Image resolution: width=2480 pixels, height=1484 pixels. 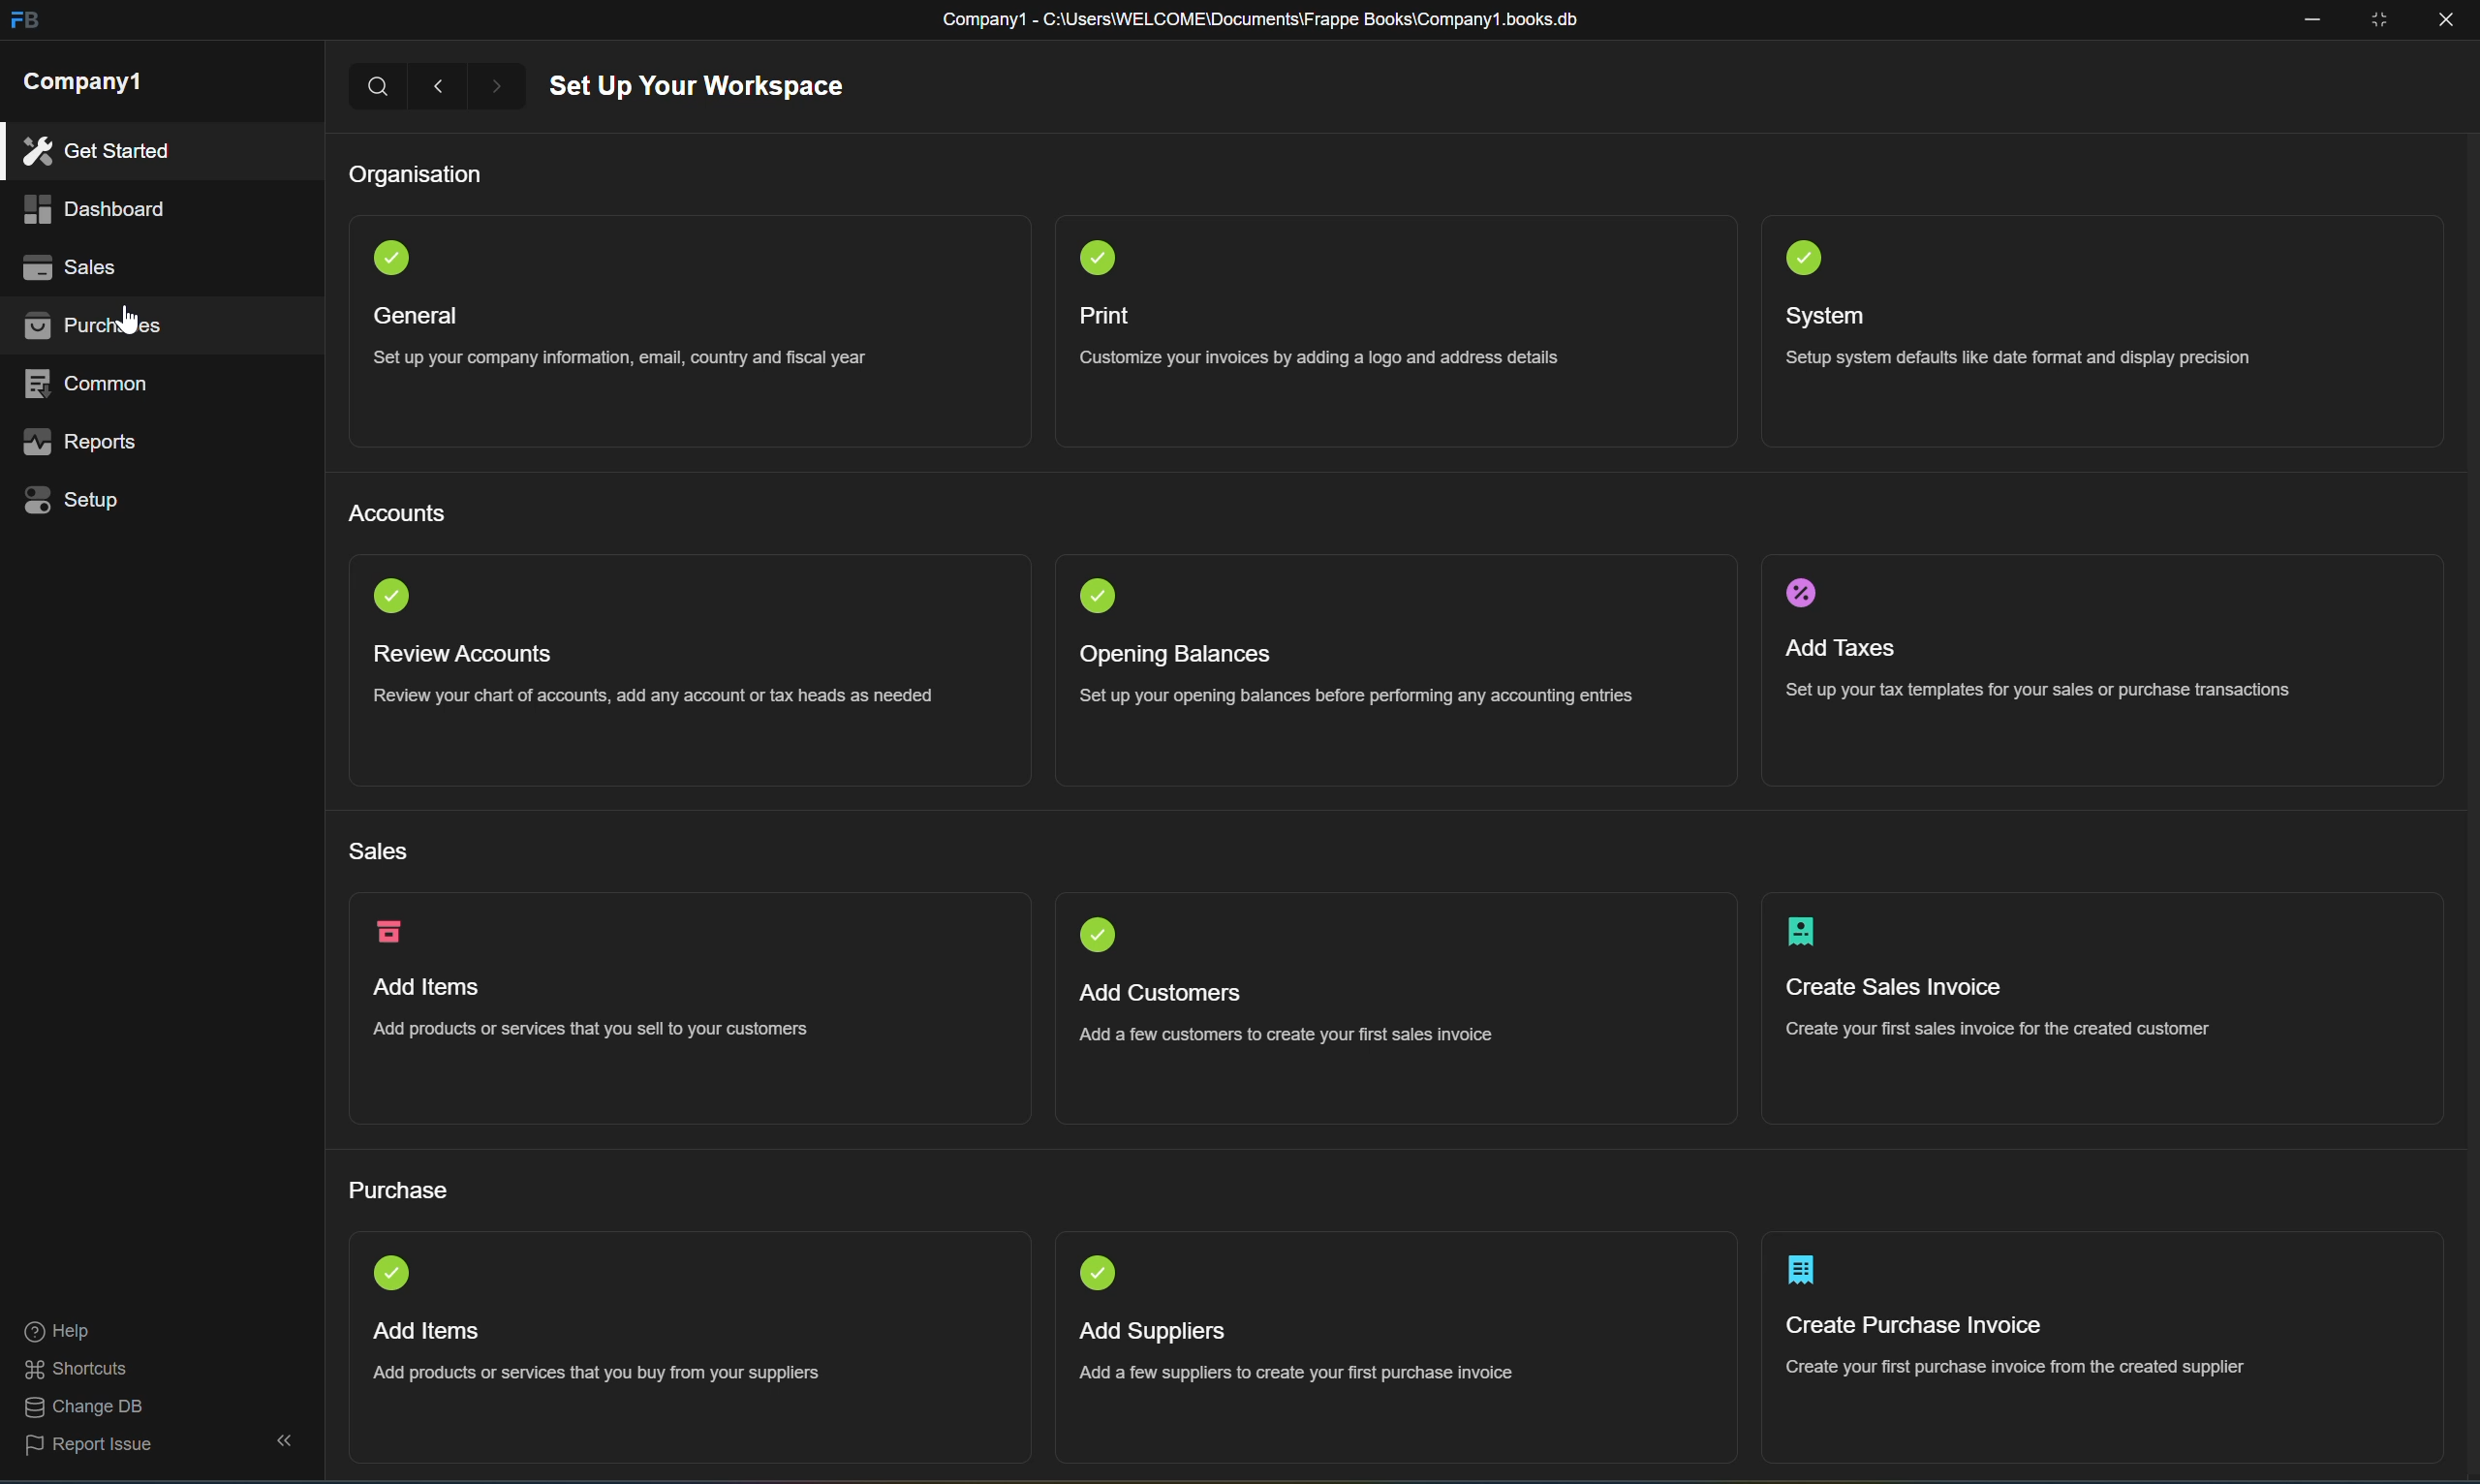 What do you see at coordinates (1319, 358) in the screenshot?
I see `customize your invoices by adding a logo and address details` at bounding box center [1319, 358].